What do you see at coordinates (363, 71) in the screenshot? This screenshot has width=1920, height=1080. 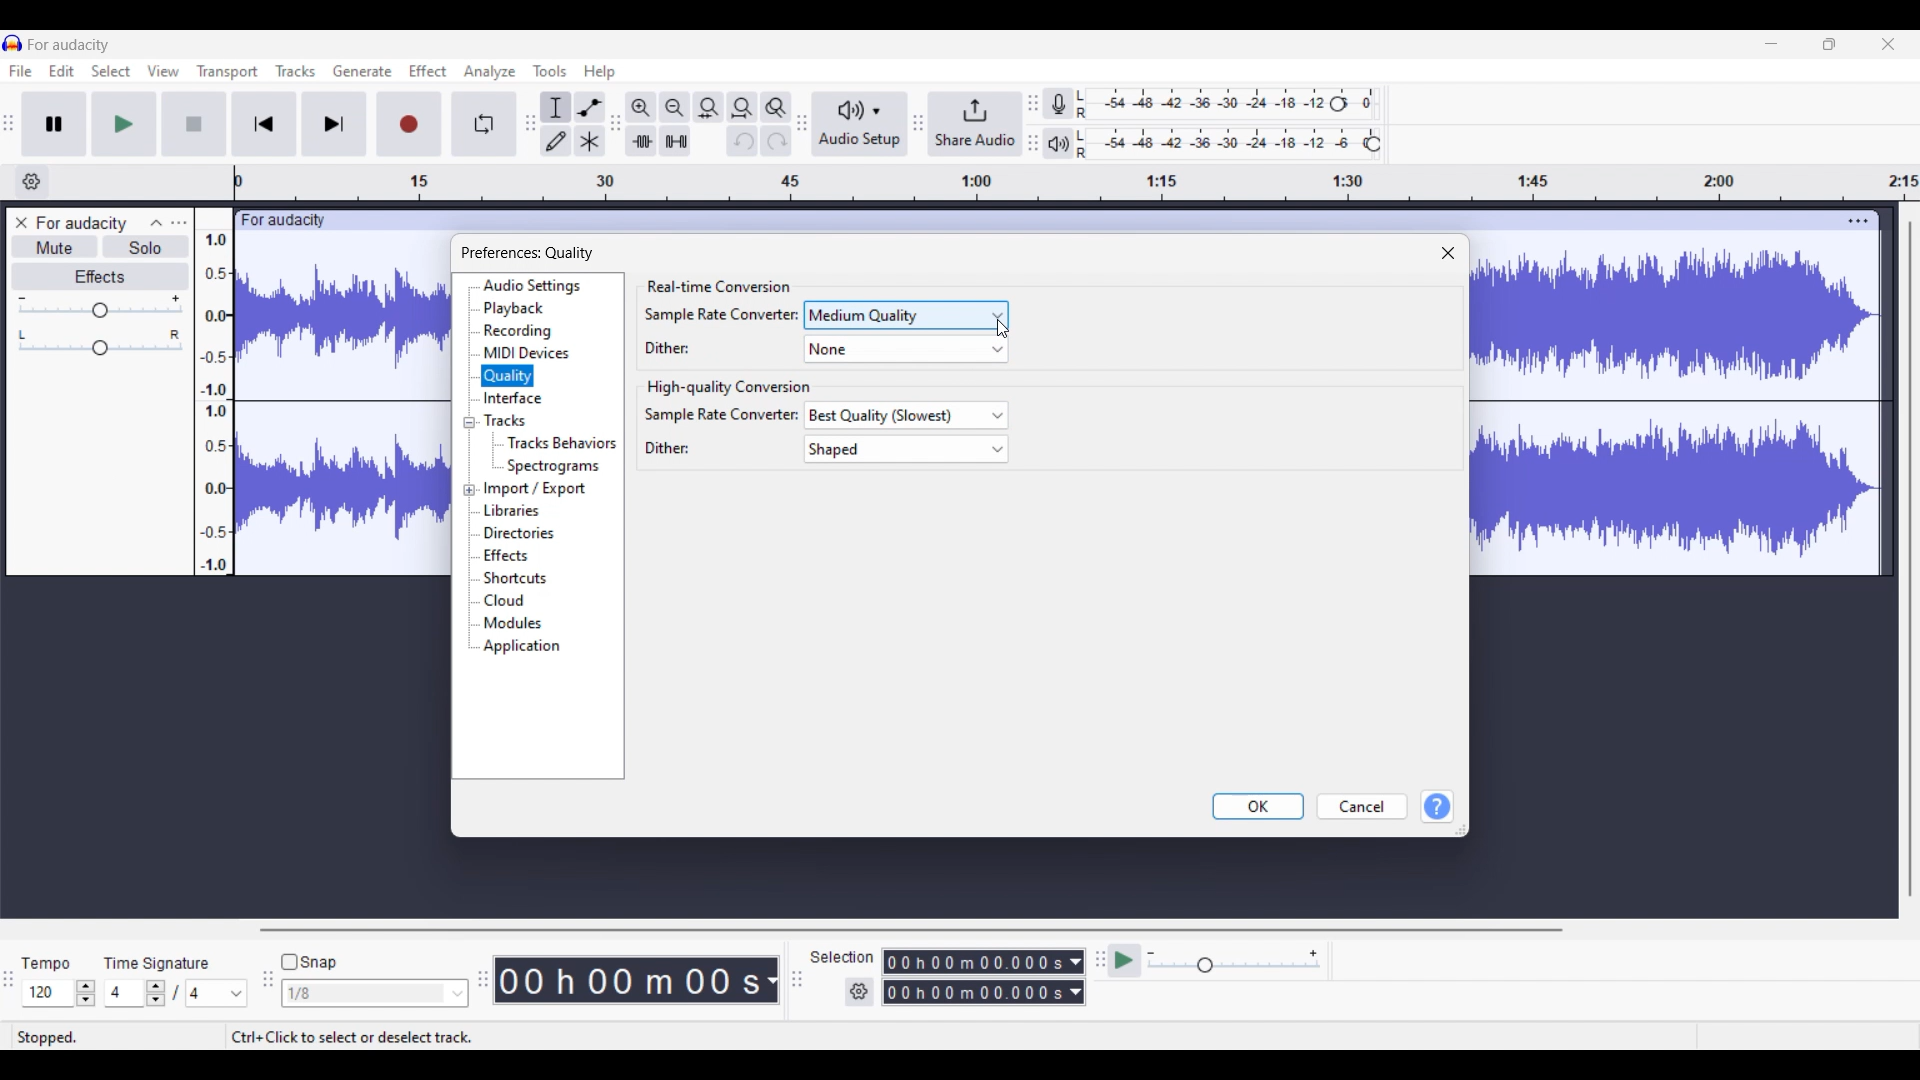 I see `Generate menu` at bounding box center [363, 71].